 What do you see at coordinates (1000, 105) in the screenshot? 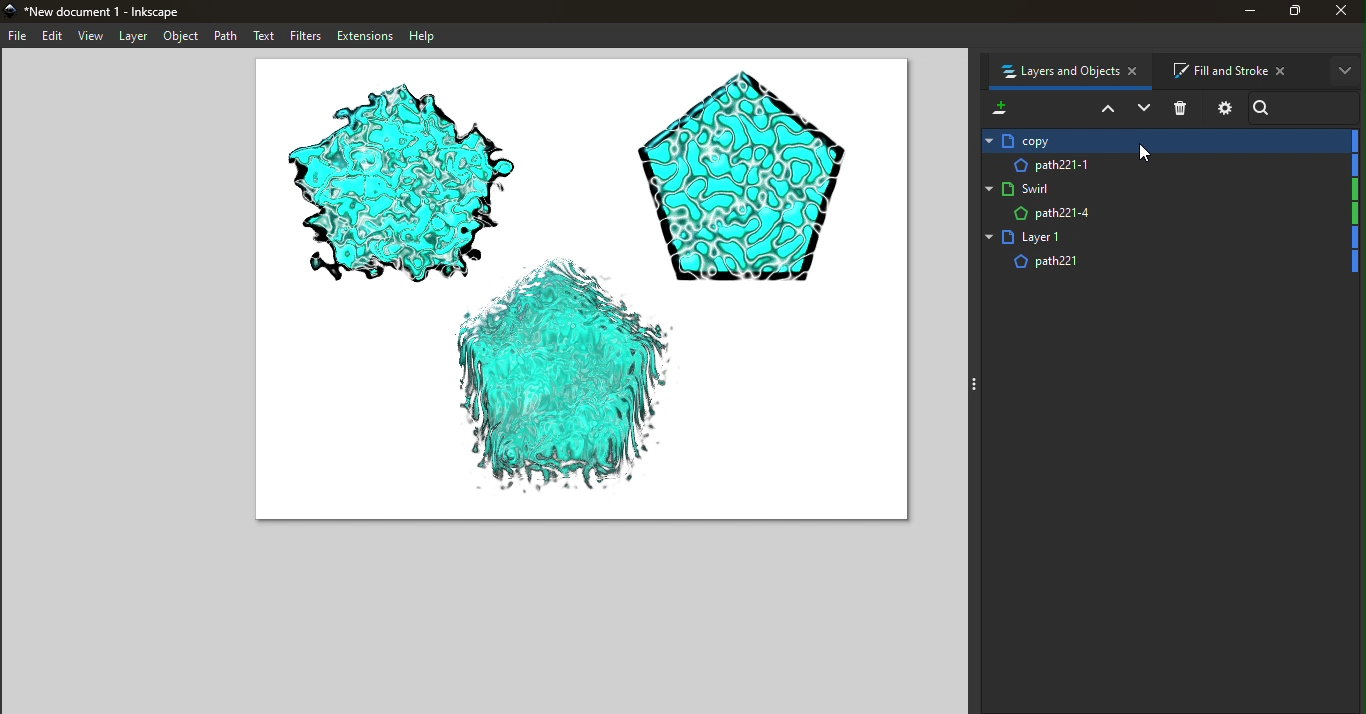
I see `Add a new layer` at bounding box center [1000, 105].